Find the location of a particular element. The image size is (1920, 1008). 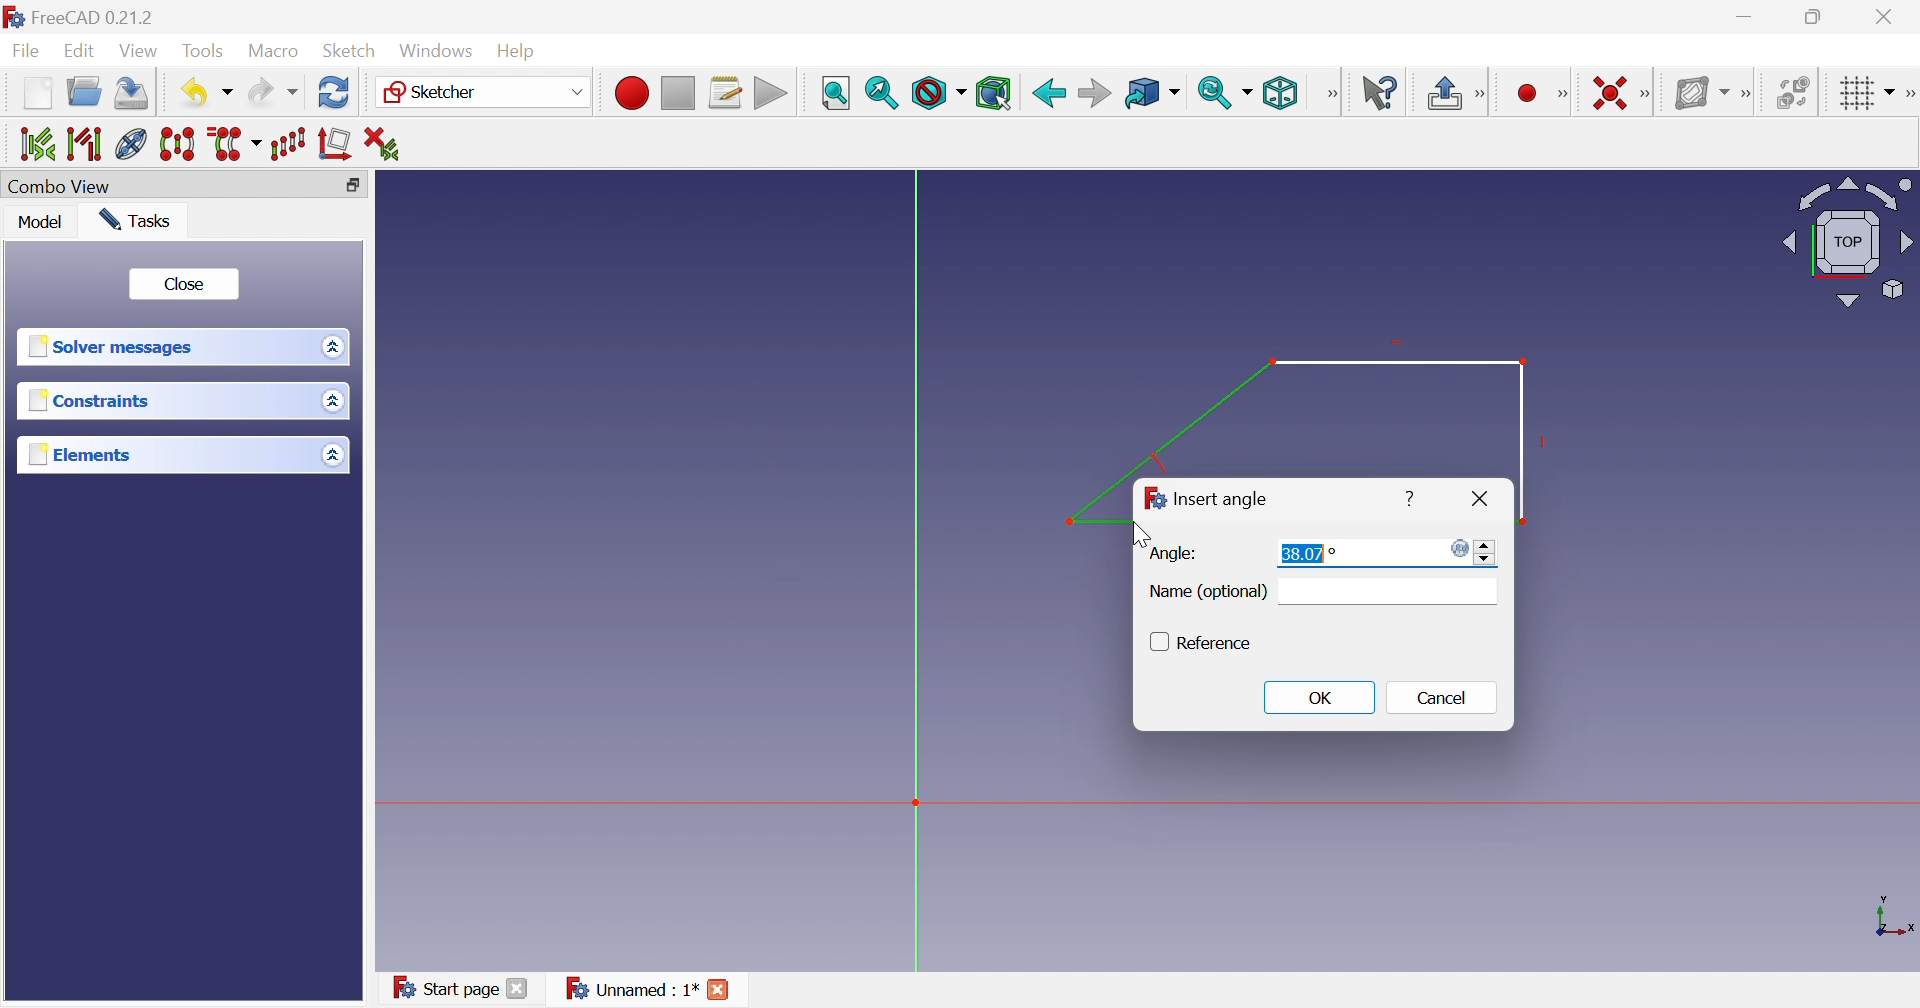

Decrease is located at coordinates (1489, 562).